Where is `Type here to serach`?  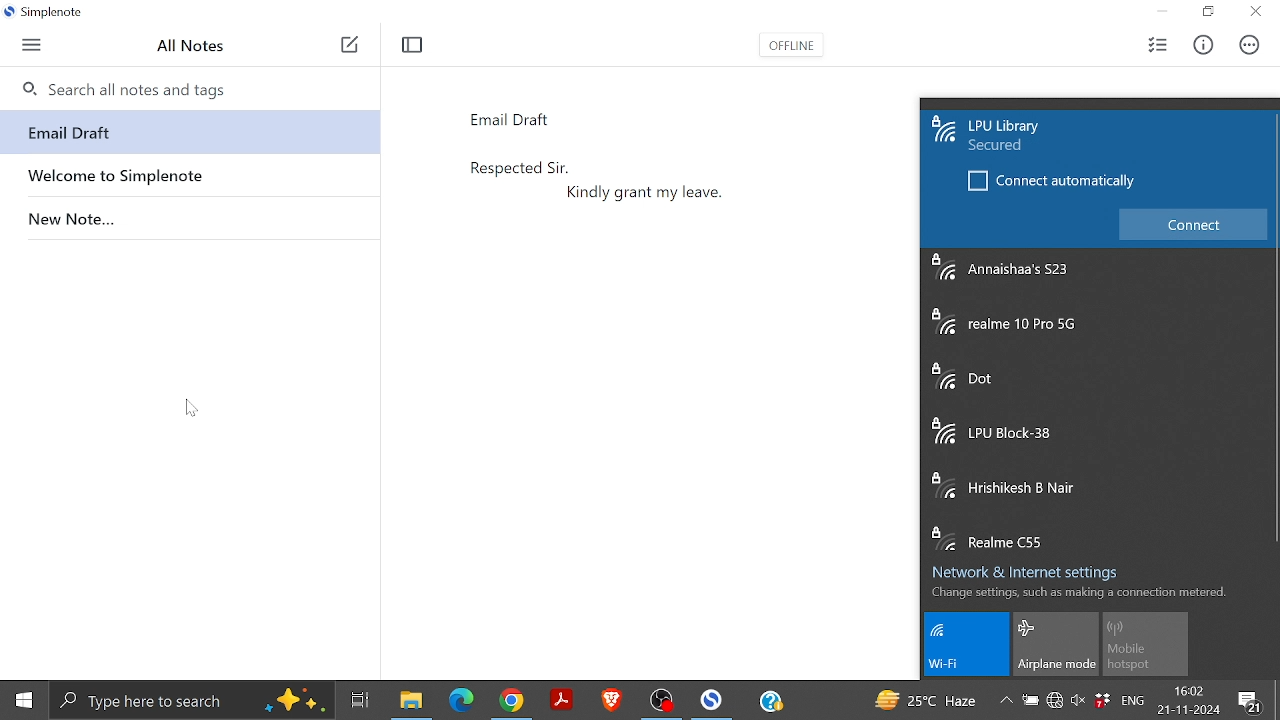 Type here to serach is located at coordinates (192, 700).